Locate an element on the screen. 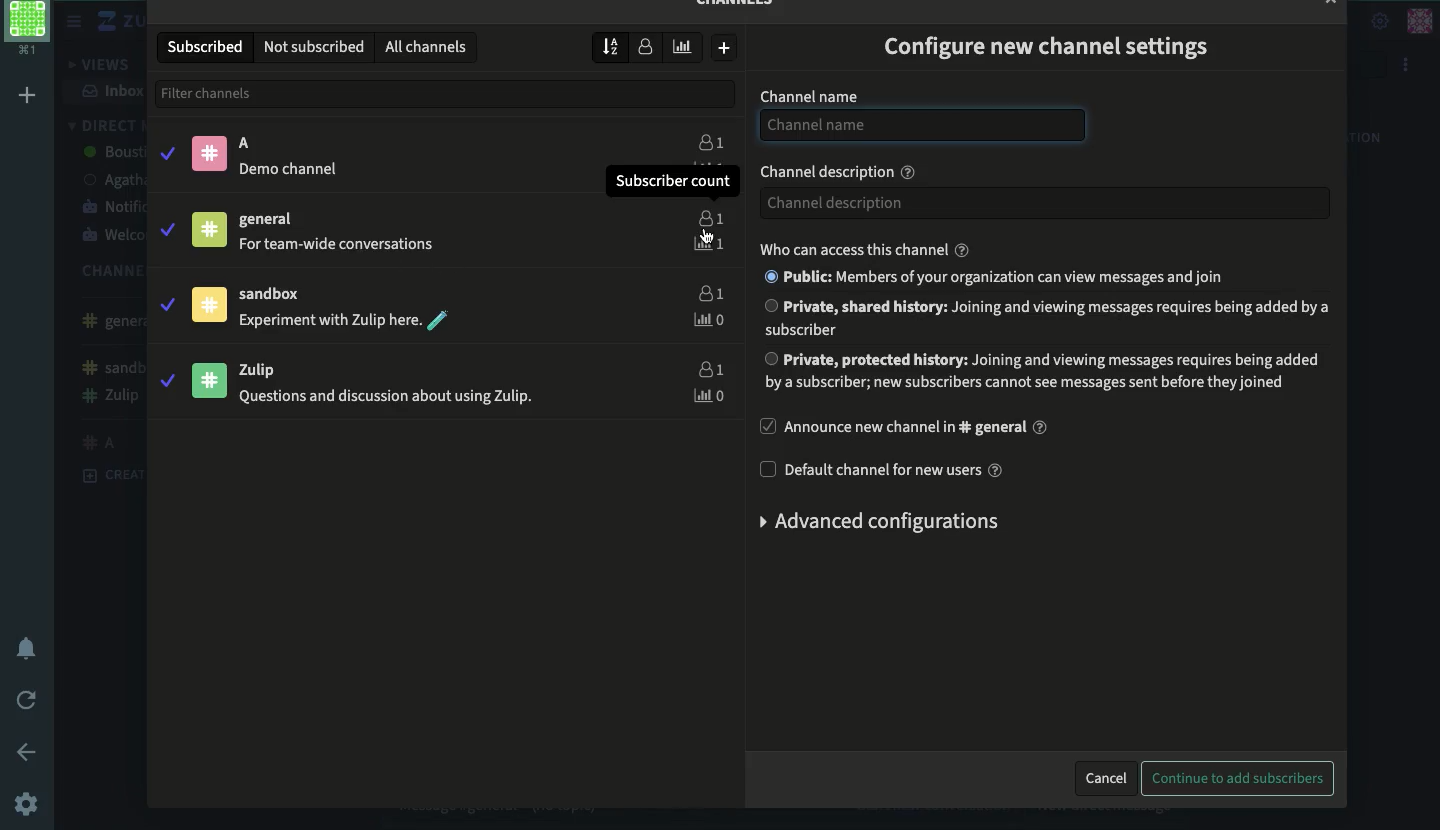 This screenshot has width=1440, height=830. click is located at coordinates (706, 238).